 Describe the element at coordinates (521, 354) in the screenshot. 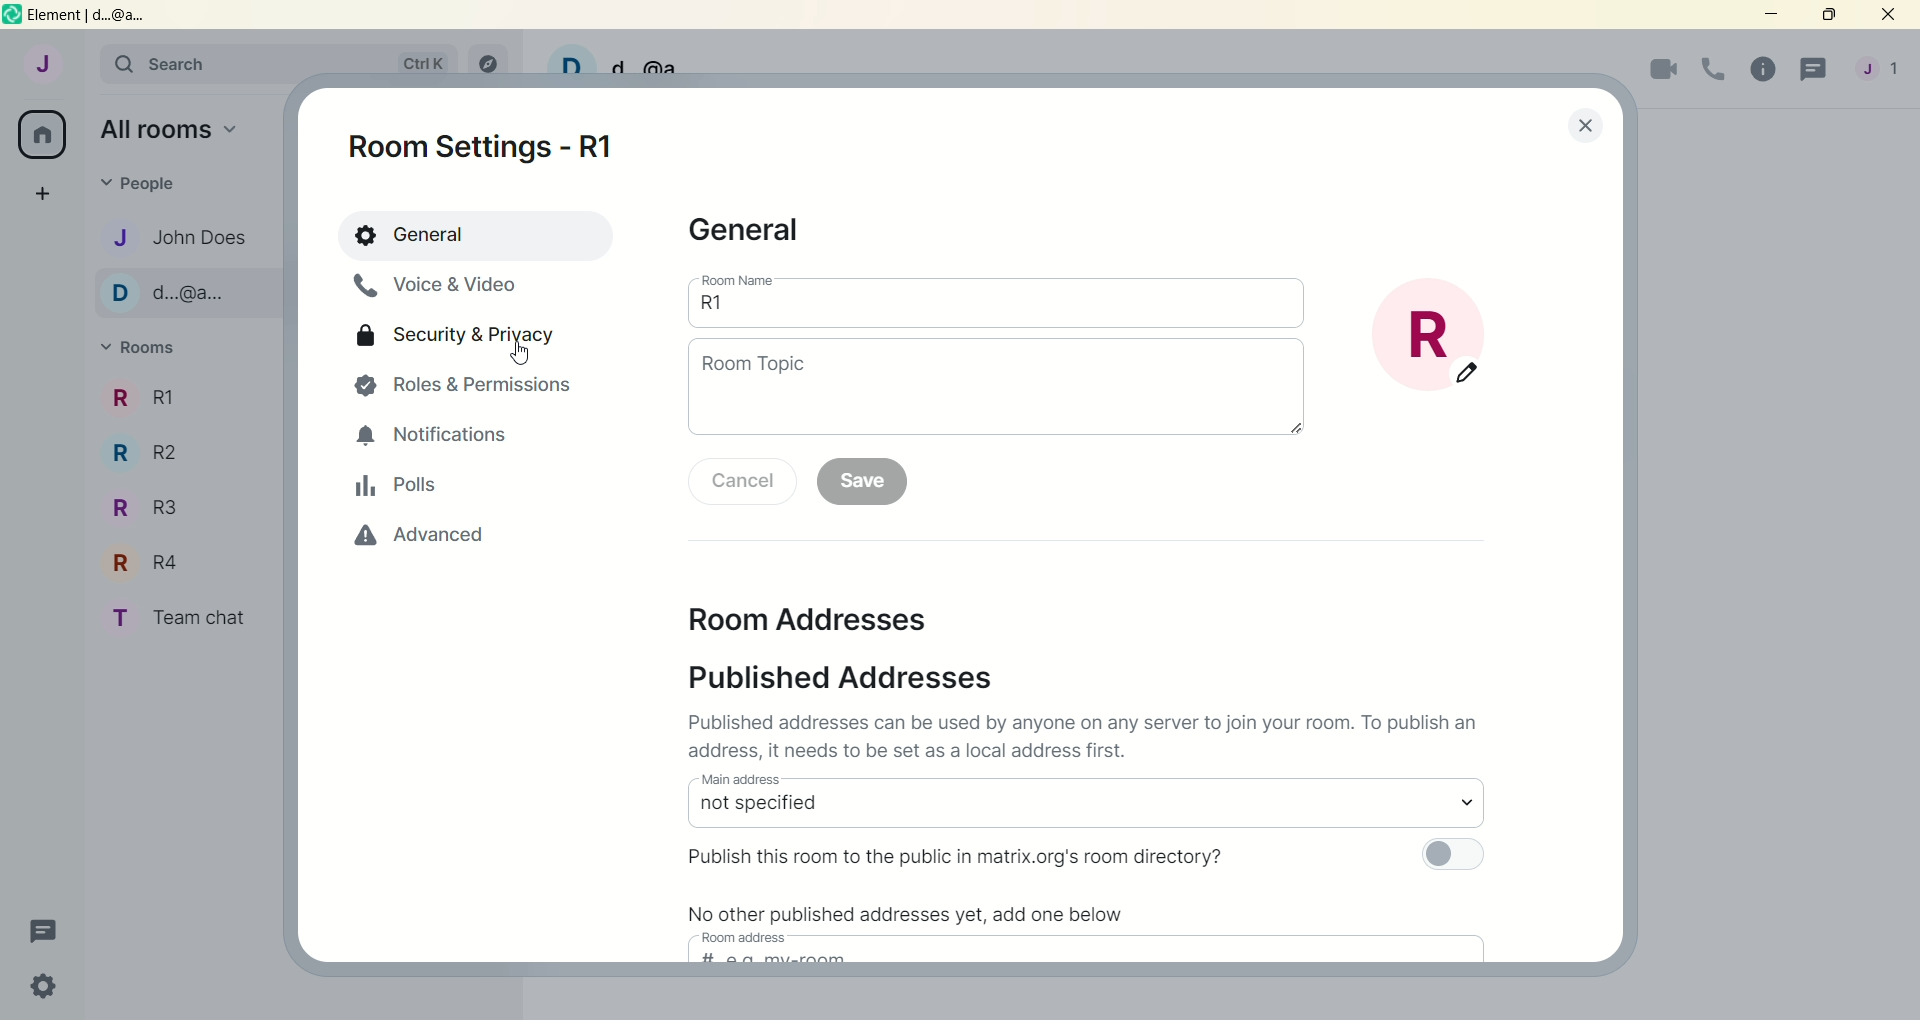

I see `Cursor` at that location.